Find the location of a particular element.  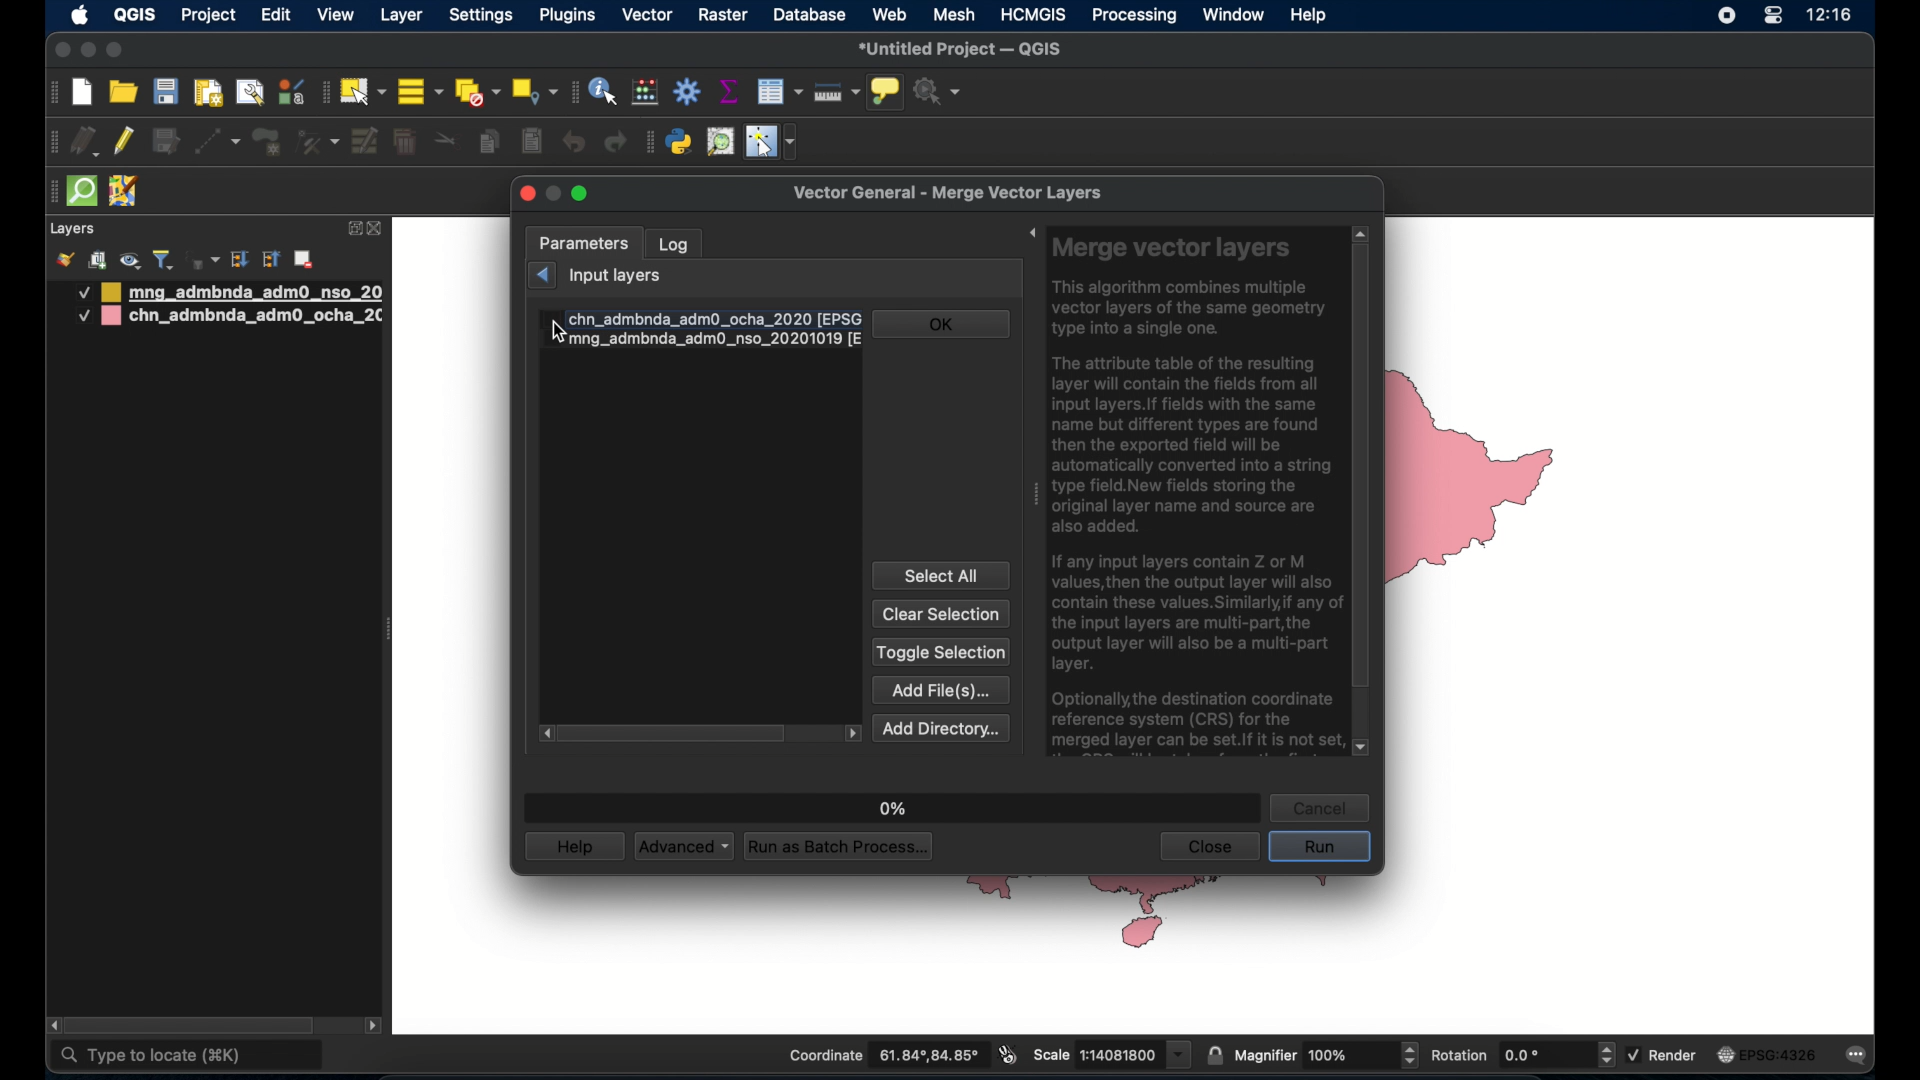

window is located at coordinates (1233, 14).